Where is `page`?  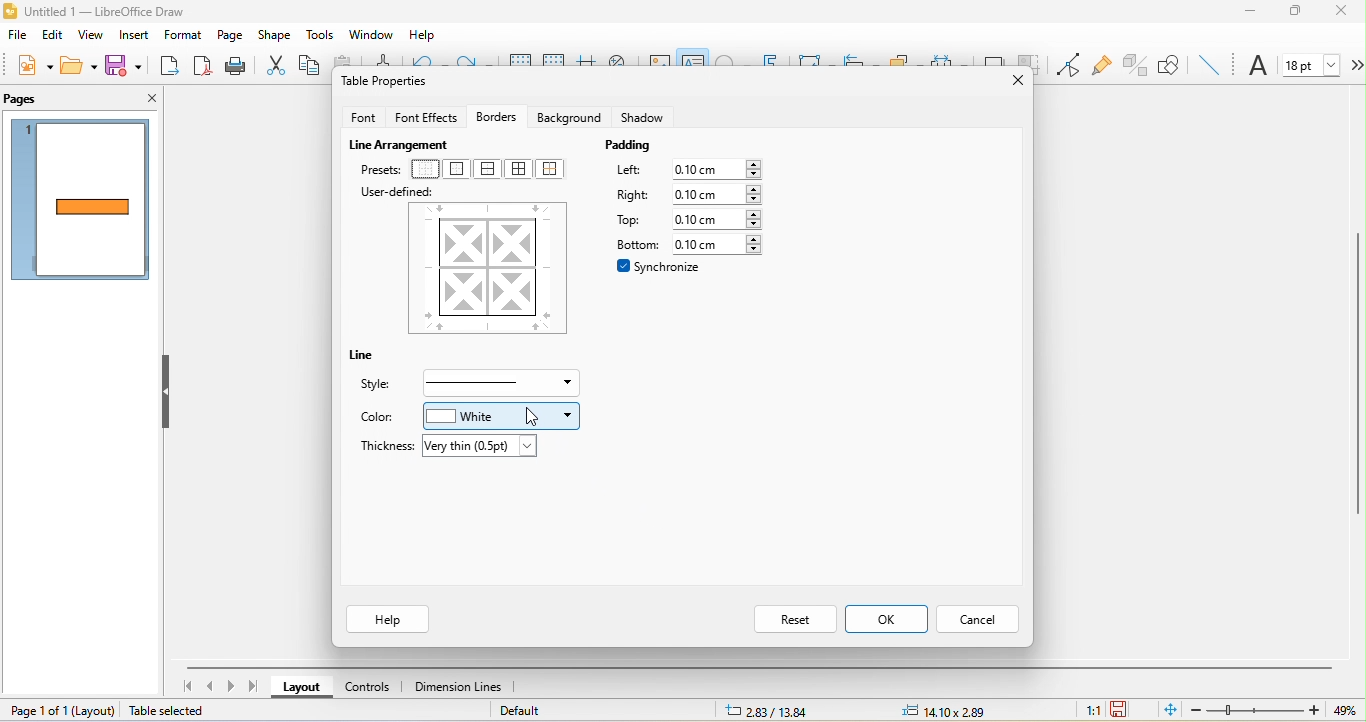 page is located at coordinates (231, 37).